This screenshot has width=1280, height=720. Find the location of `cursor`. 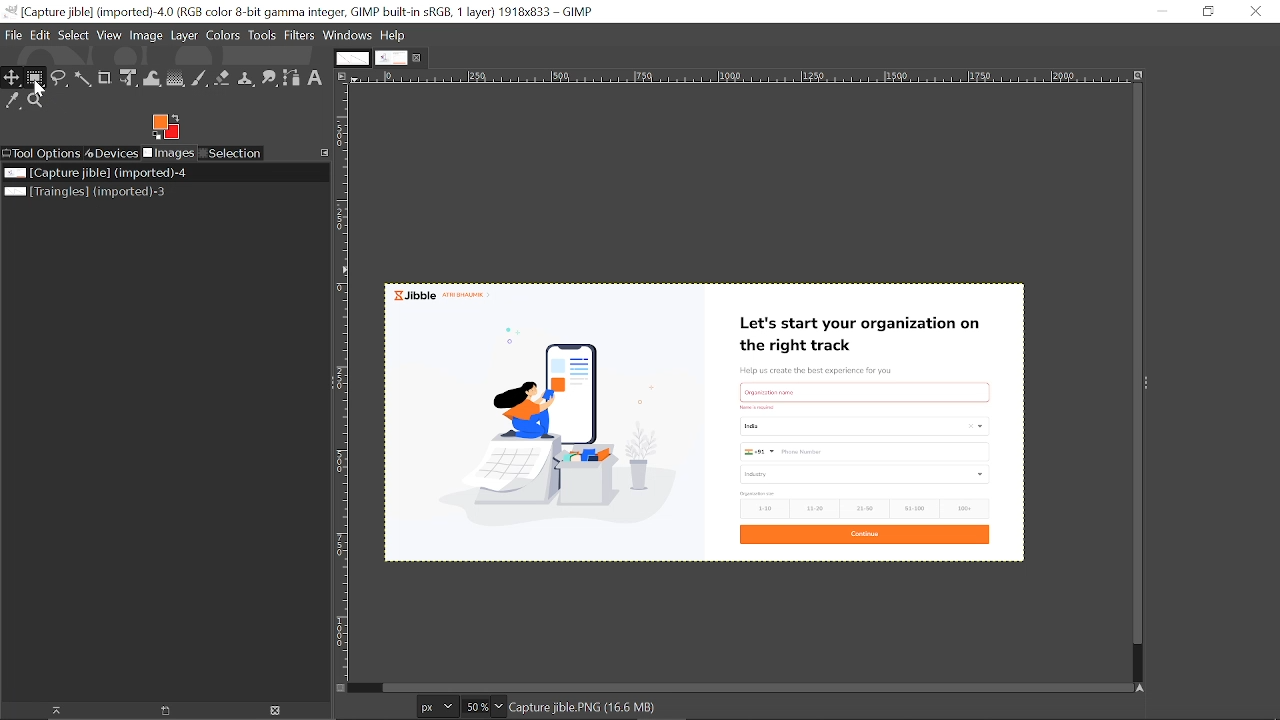

cursor is located at coordinates (53, 94).